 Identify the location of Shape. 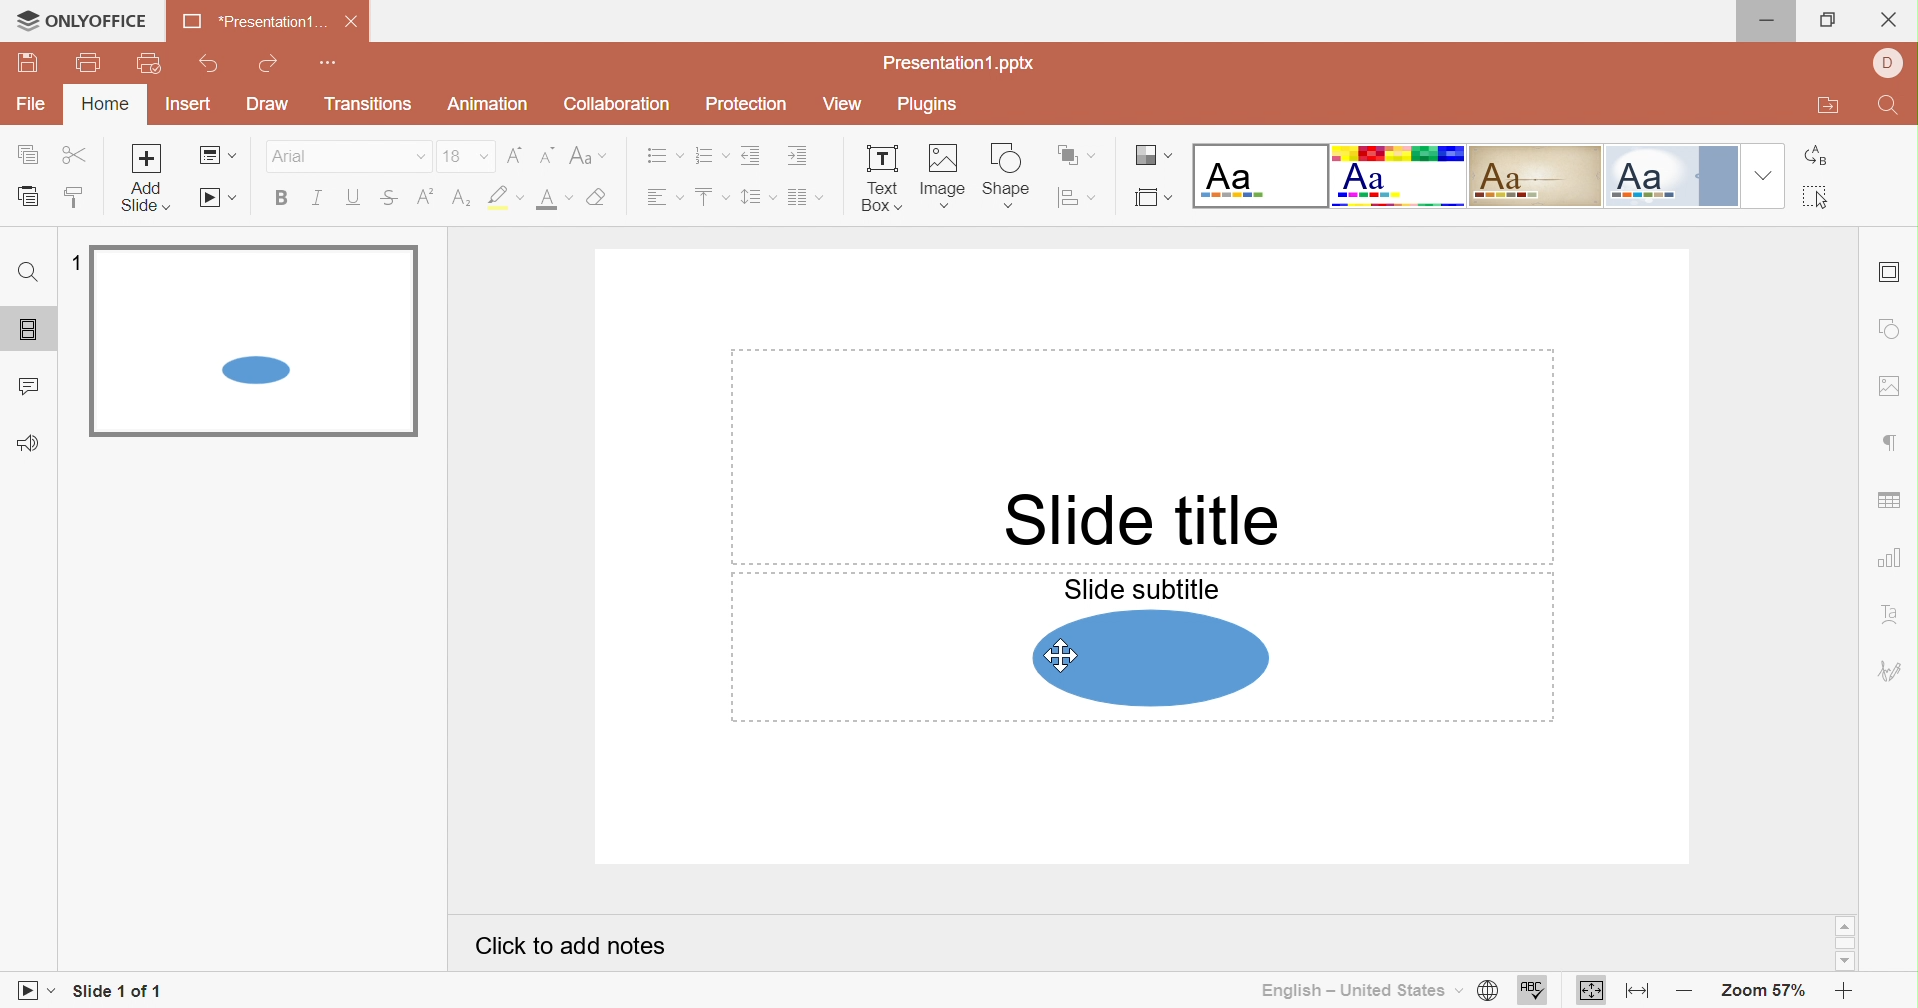
(1151, 659).